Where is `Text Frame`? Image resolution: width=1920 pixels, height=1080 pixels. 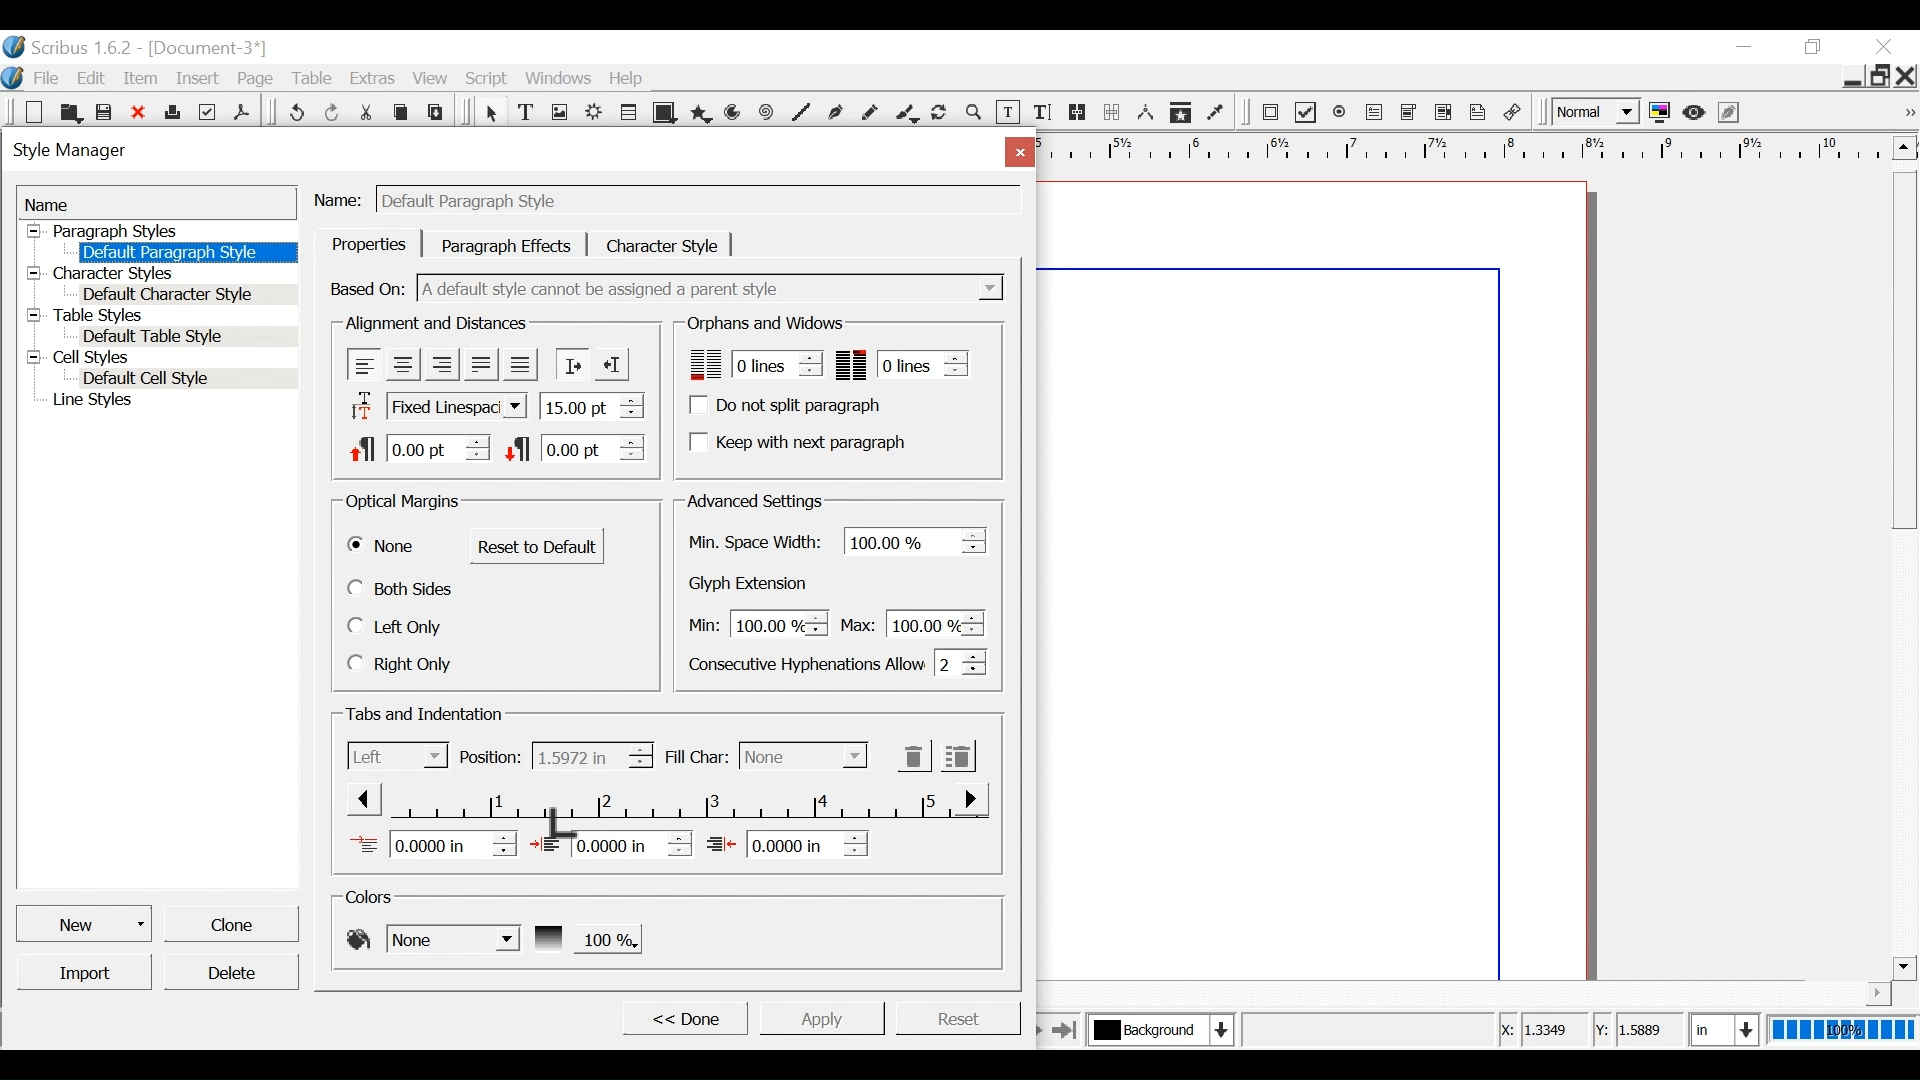
Text Frame is located at coordinates (526, 113).